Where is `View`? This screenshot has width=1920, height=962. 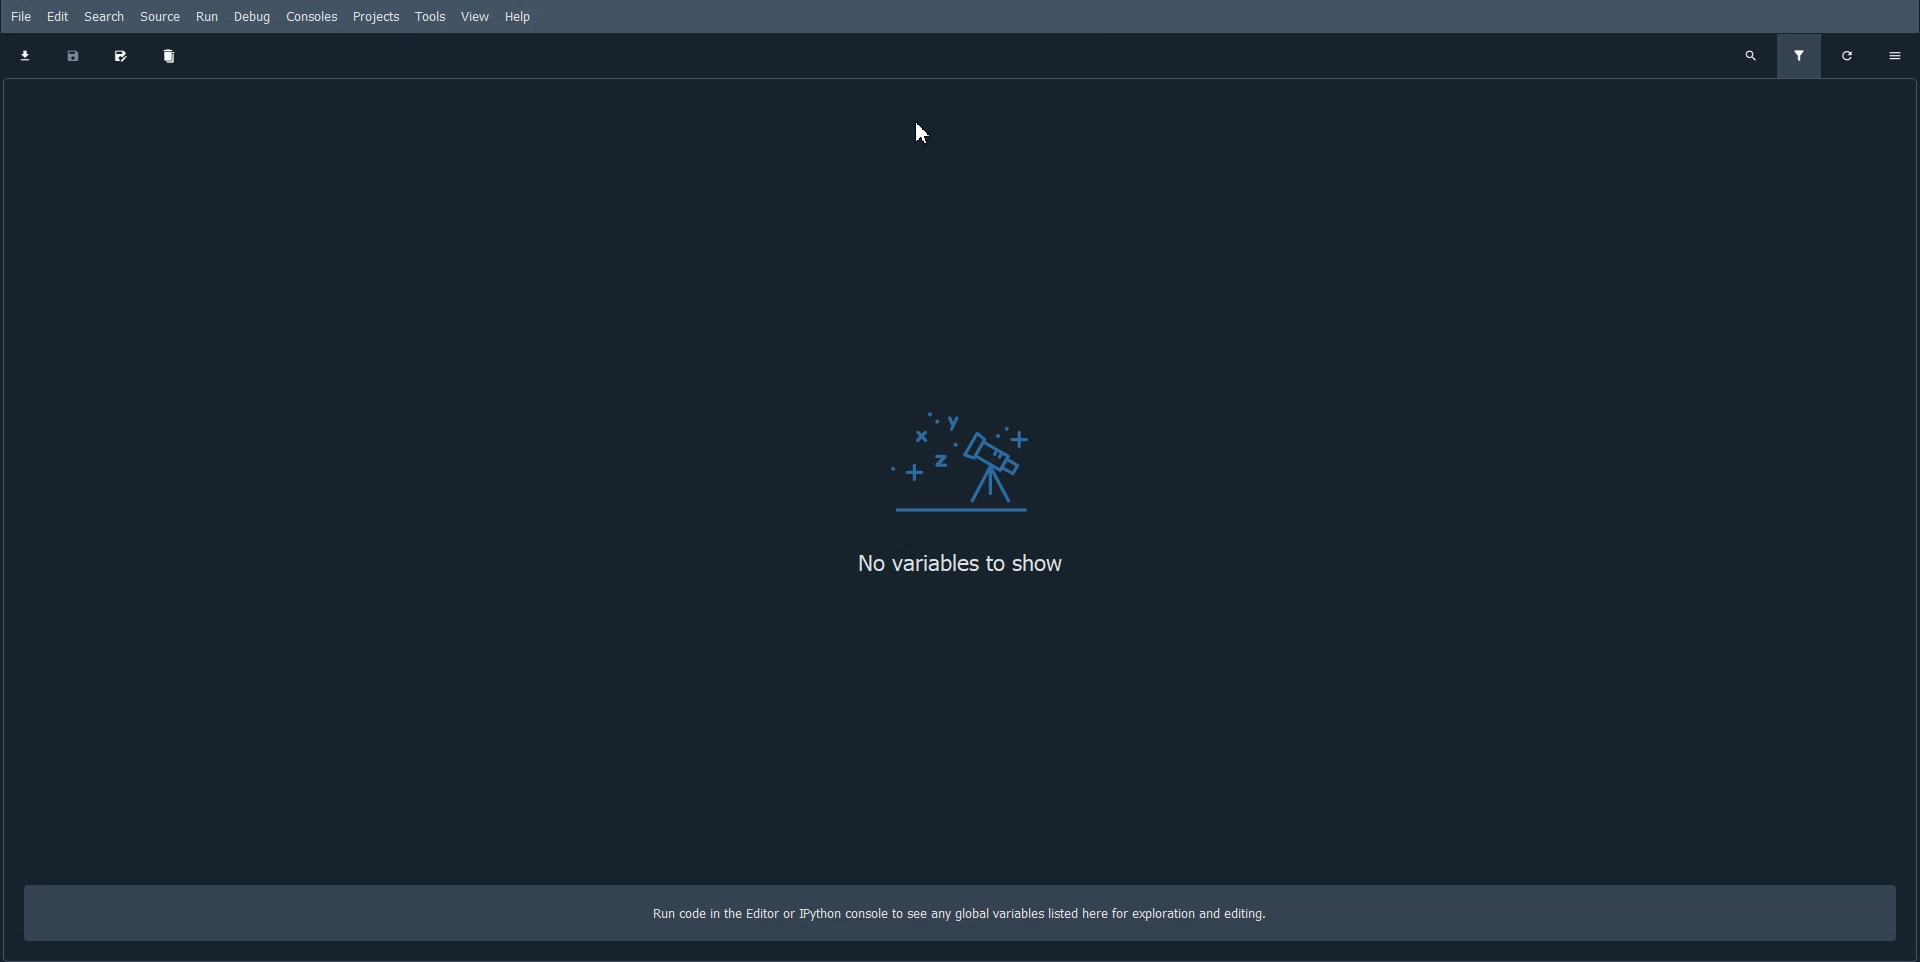
View is located at coordinates (476, 17).